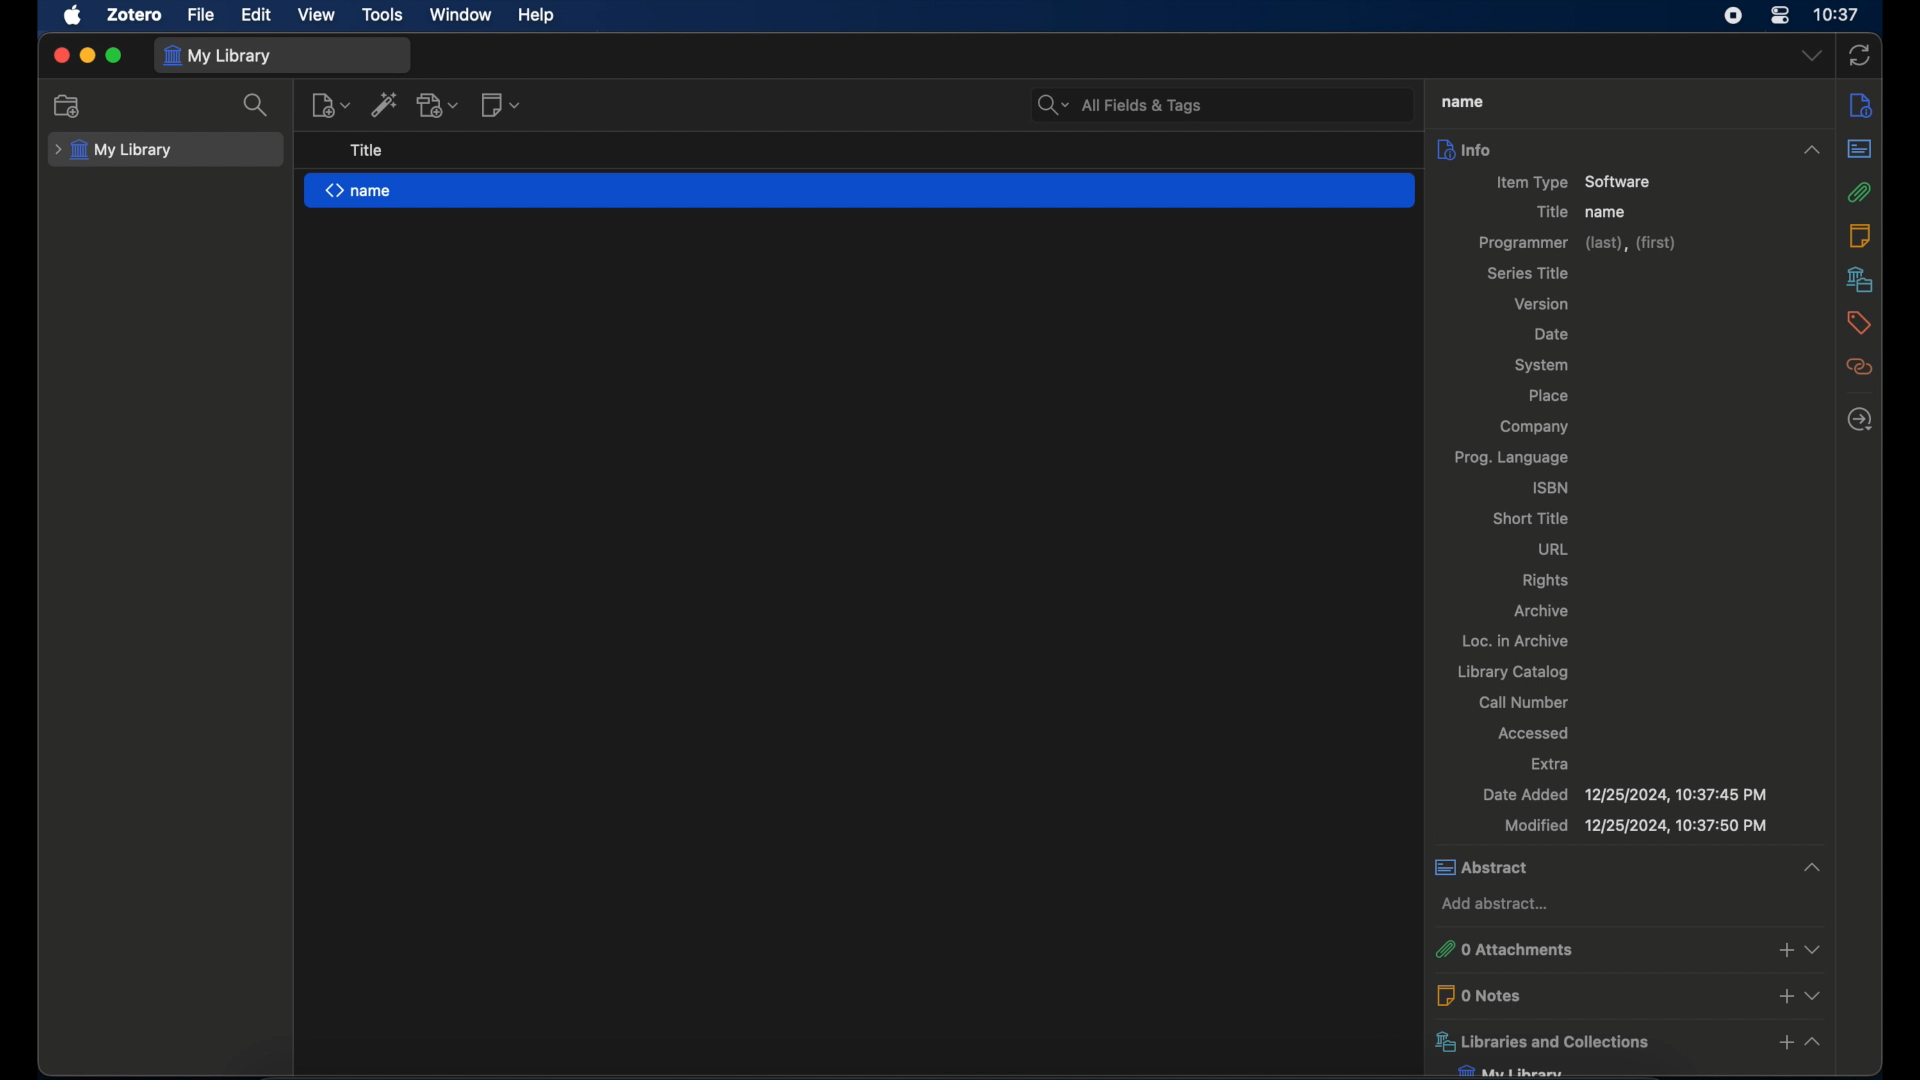 Image resolution: width=1920 pixels, height=1080 pixels. What do you see at coordinates (1837, 16) in the screenshot?
I see `10.37` at bounding box center [1837, 16].